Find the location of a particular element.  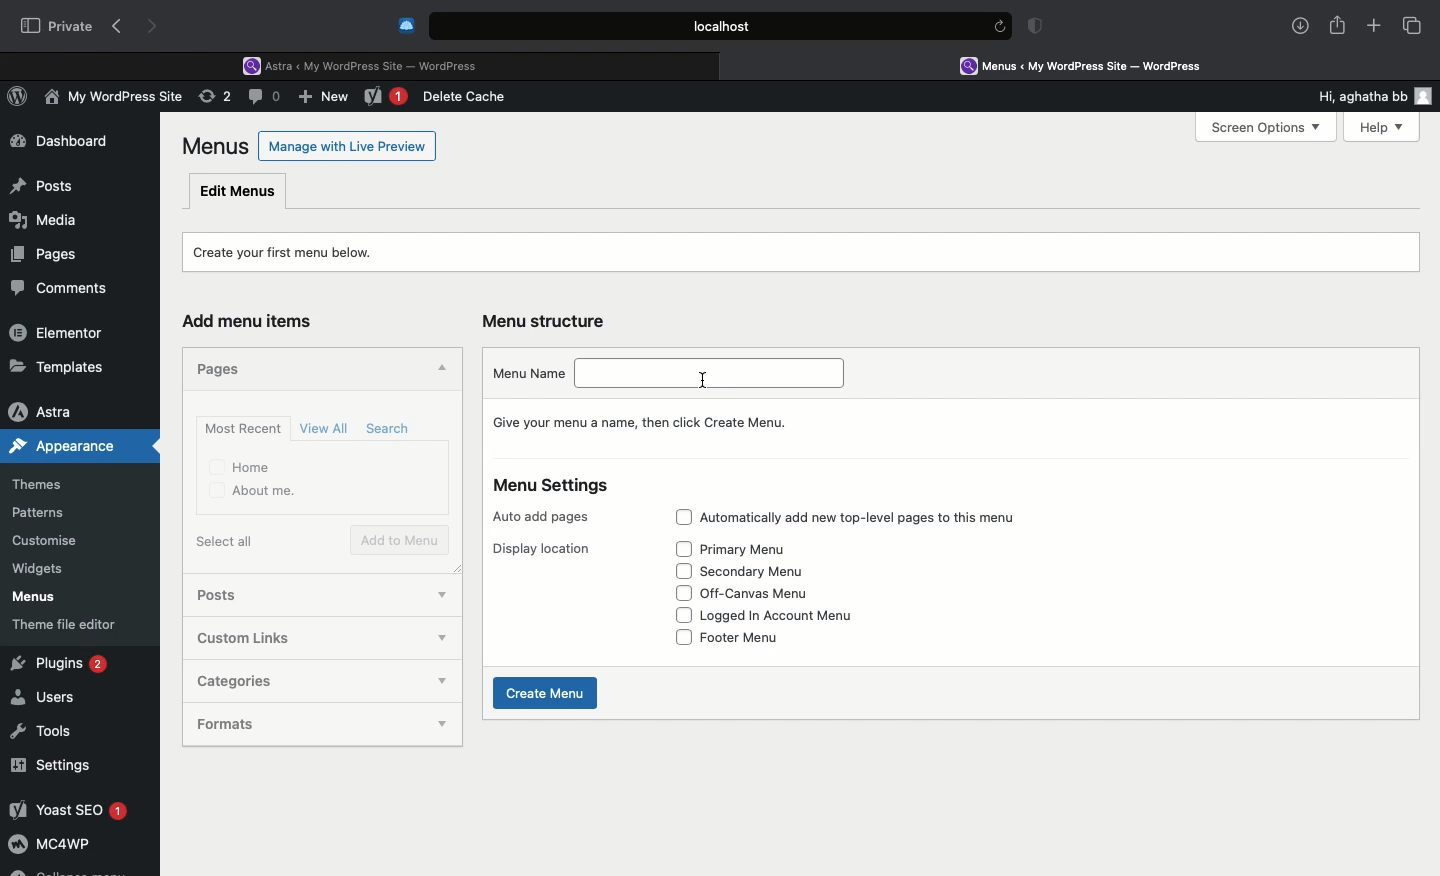

Search is located at coordinates (391, 429).